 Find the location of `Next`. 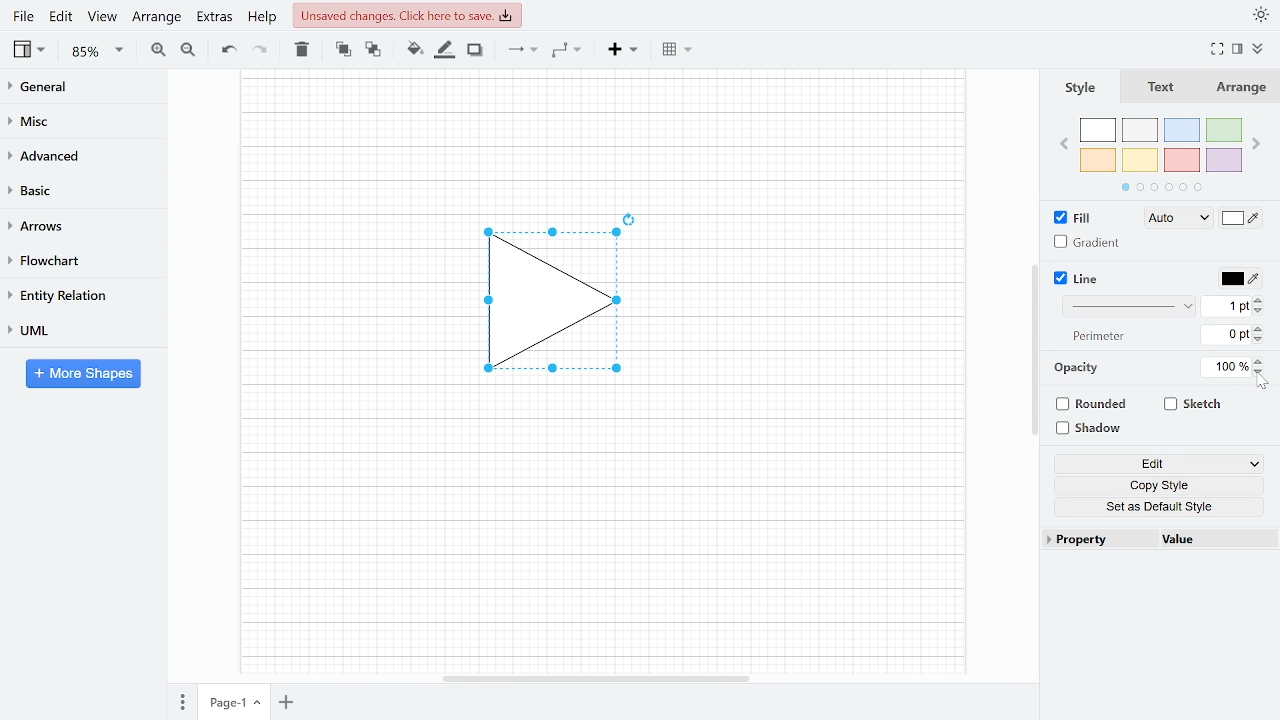

Next is located at coordinates (1258, 140).